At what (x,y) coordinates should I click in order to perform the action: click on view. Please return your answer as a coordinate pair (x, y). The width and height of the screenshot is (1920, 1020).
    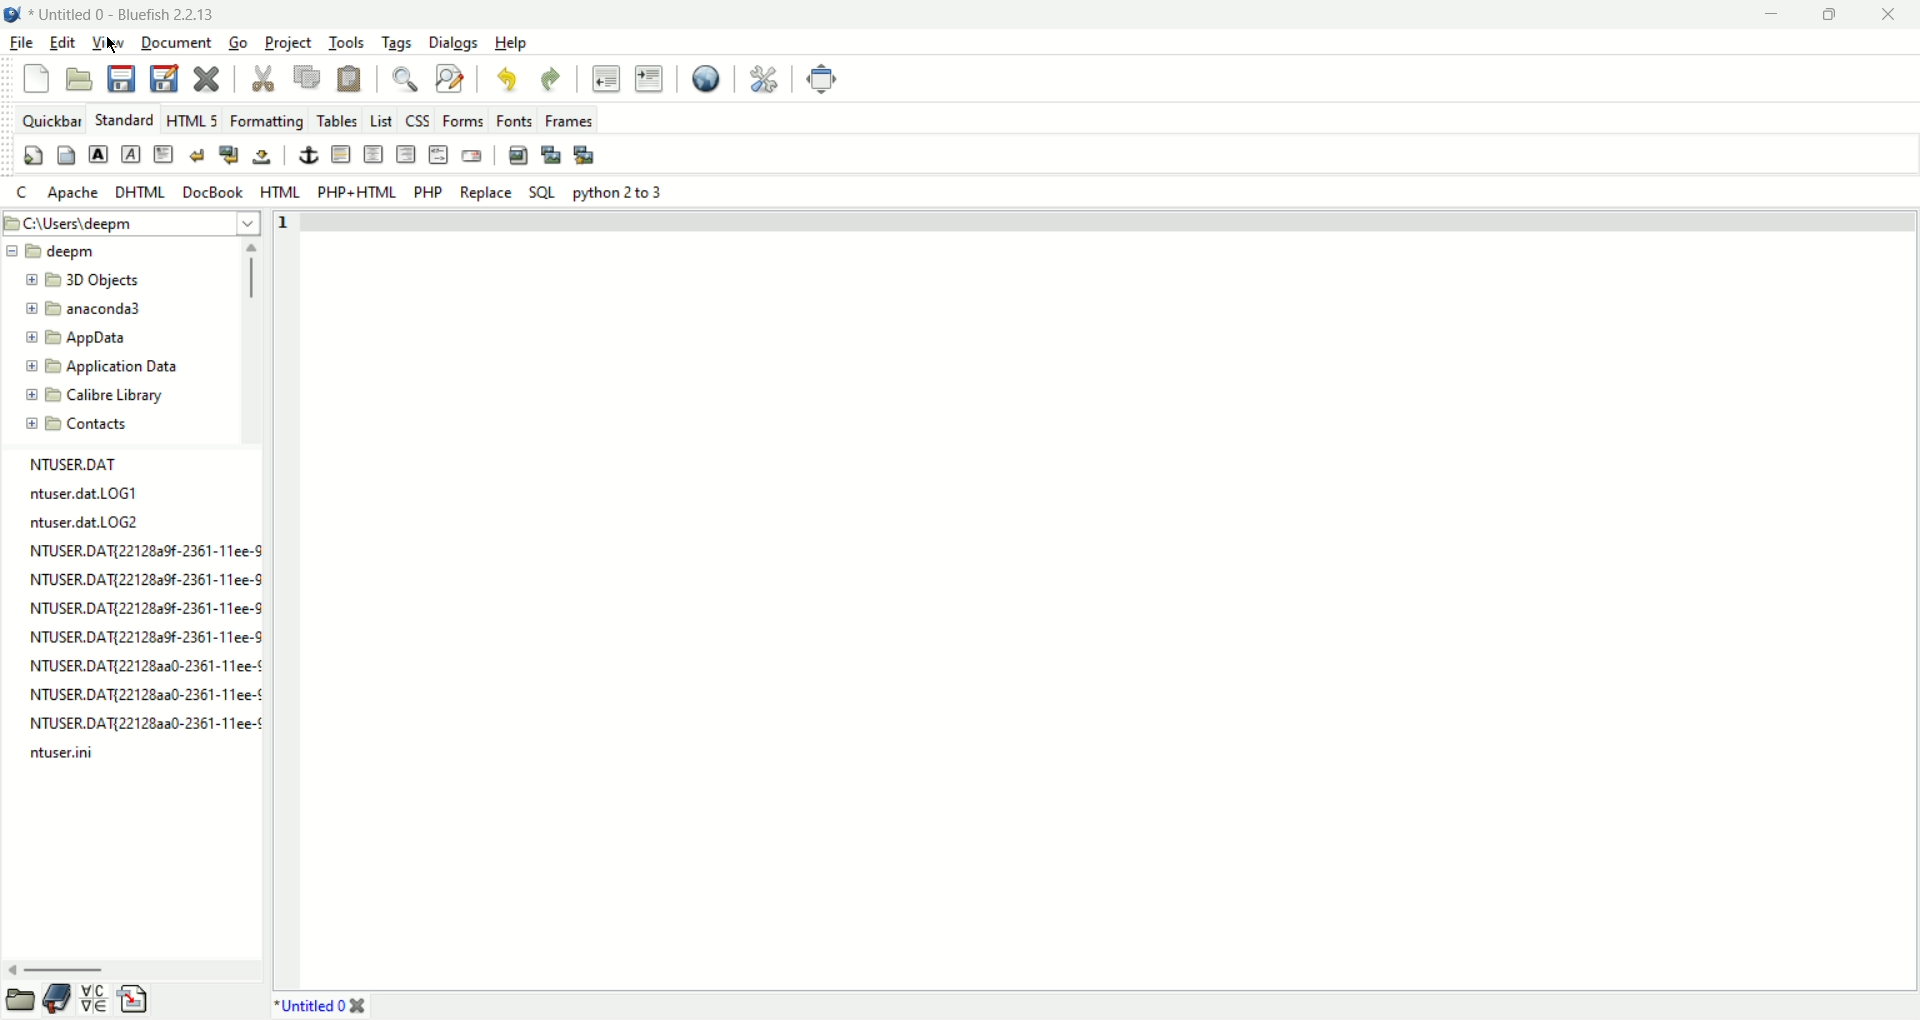
    Looking at the image, I should click on (109, 44).